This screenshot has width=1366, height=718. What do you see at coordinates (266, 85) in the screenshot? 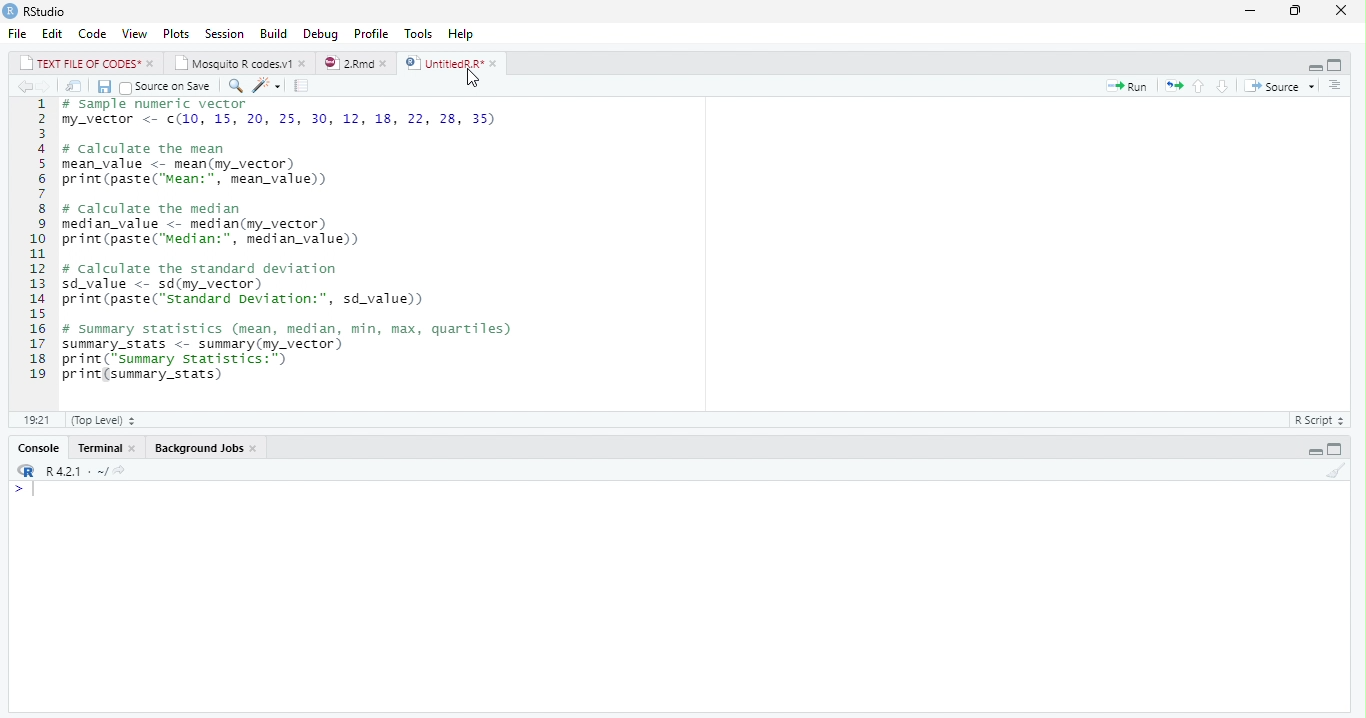
I see `code tools` at bounding box center [266, 85].